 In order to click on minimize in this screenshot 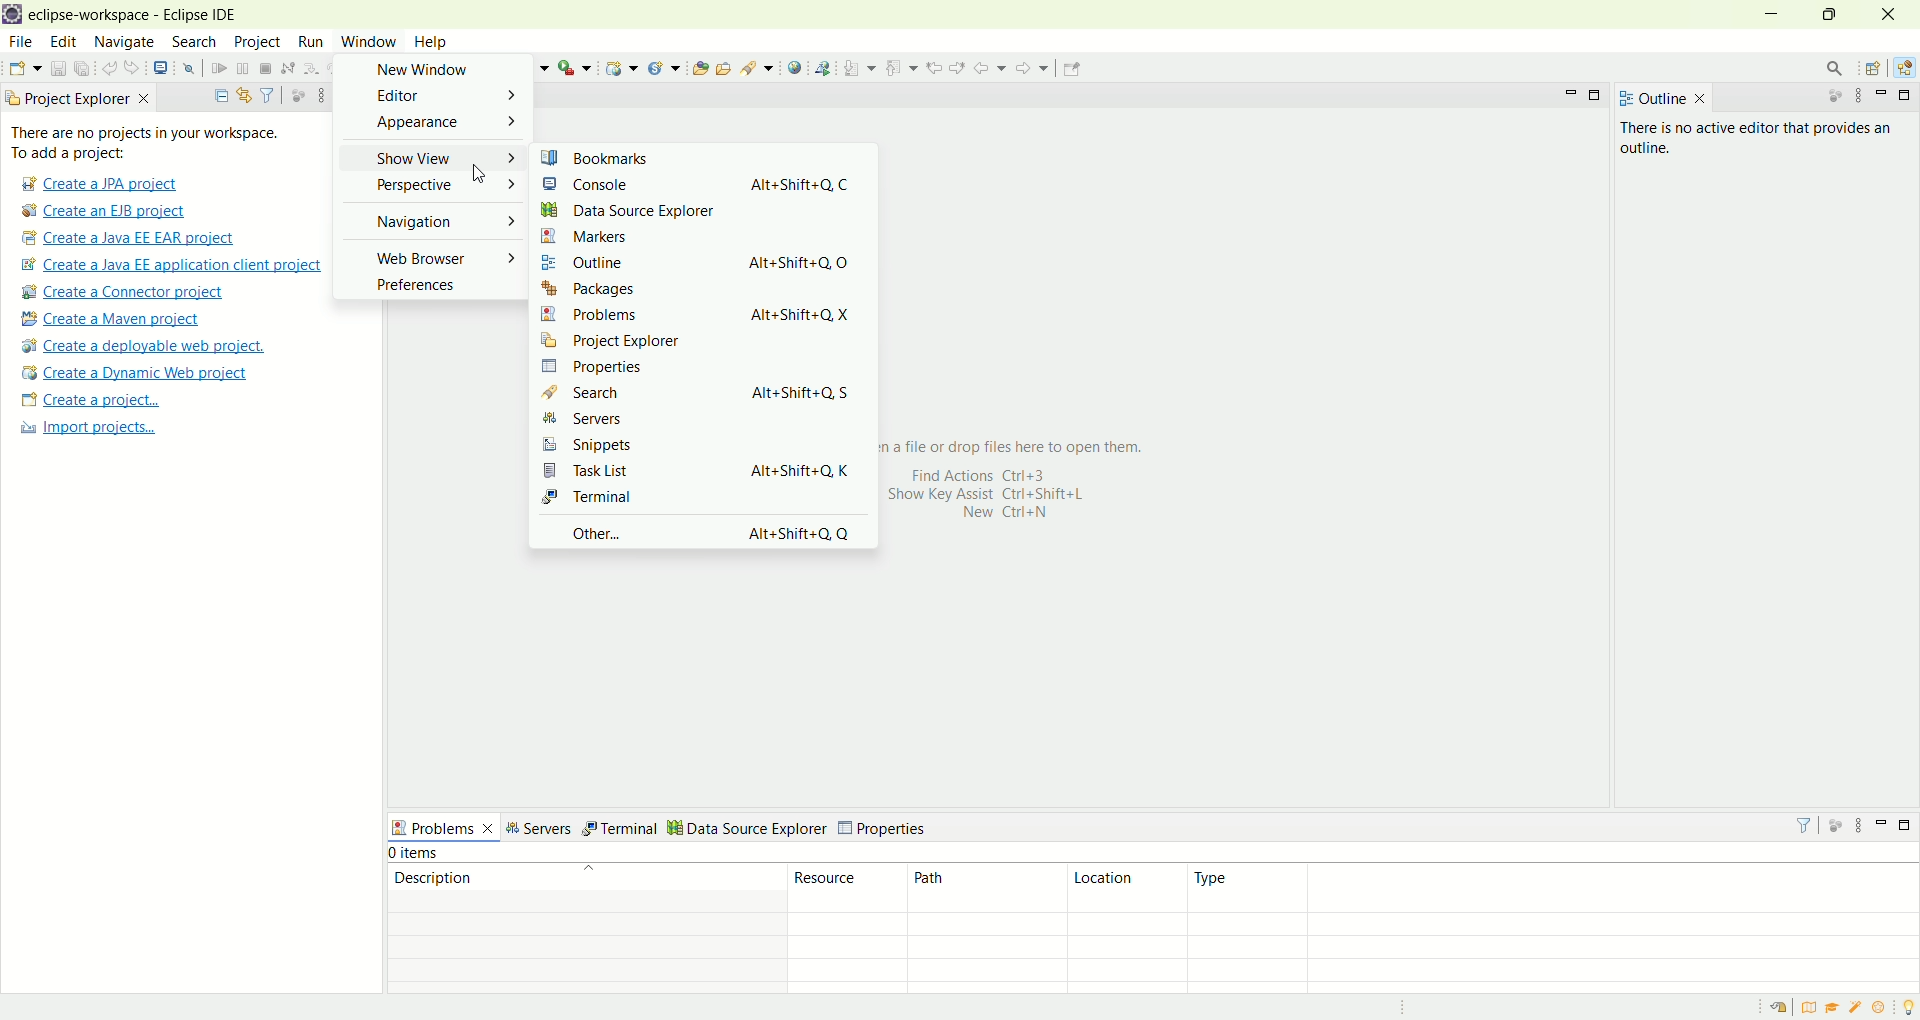, I will do `click(1883, 96)`.